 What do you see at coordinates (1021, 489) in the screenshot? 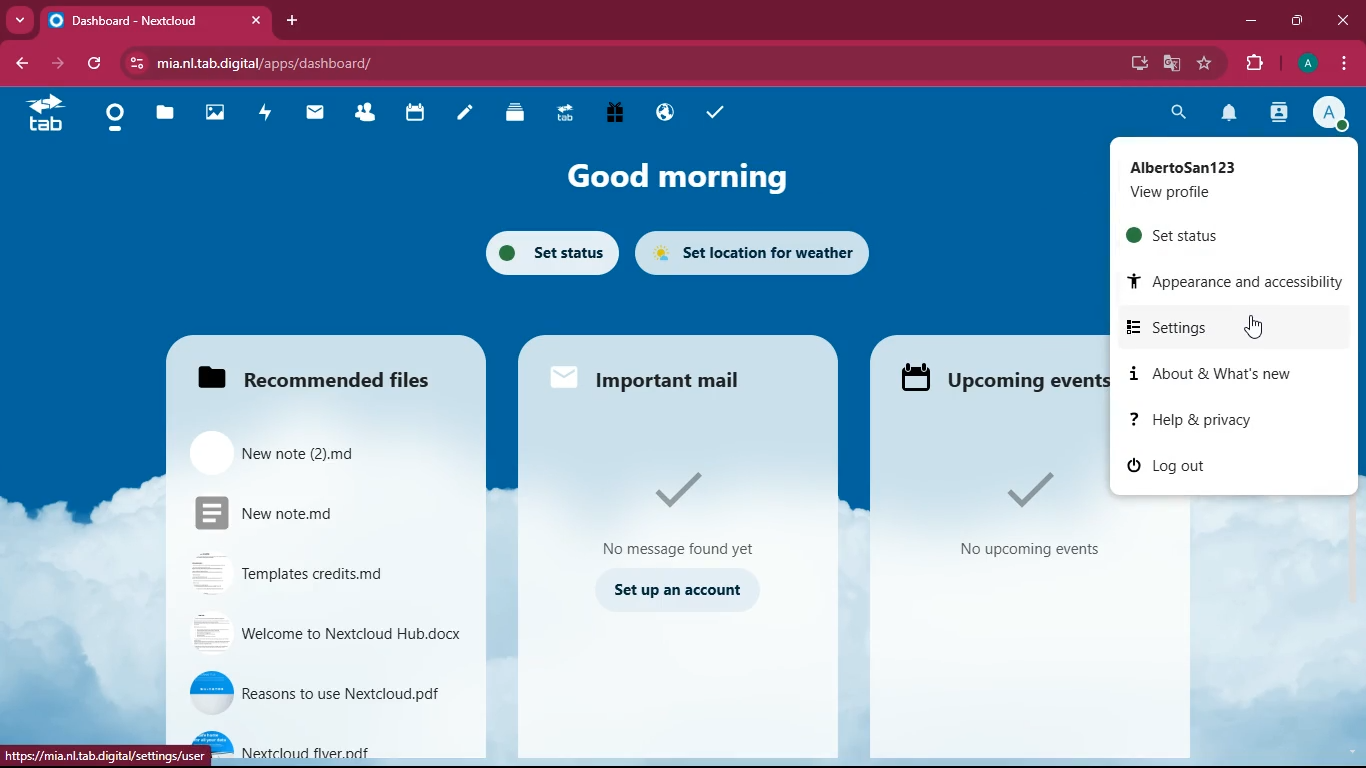
I see `Tick` at bounding box center [1021, 489].